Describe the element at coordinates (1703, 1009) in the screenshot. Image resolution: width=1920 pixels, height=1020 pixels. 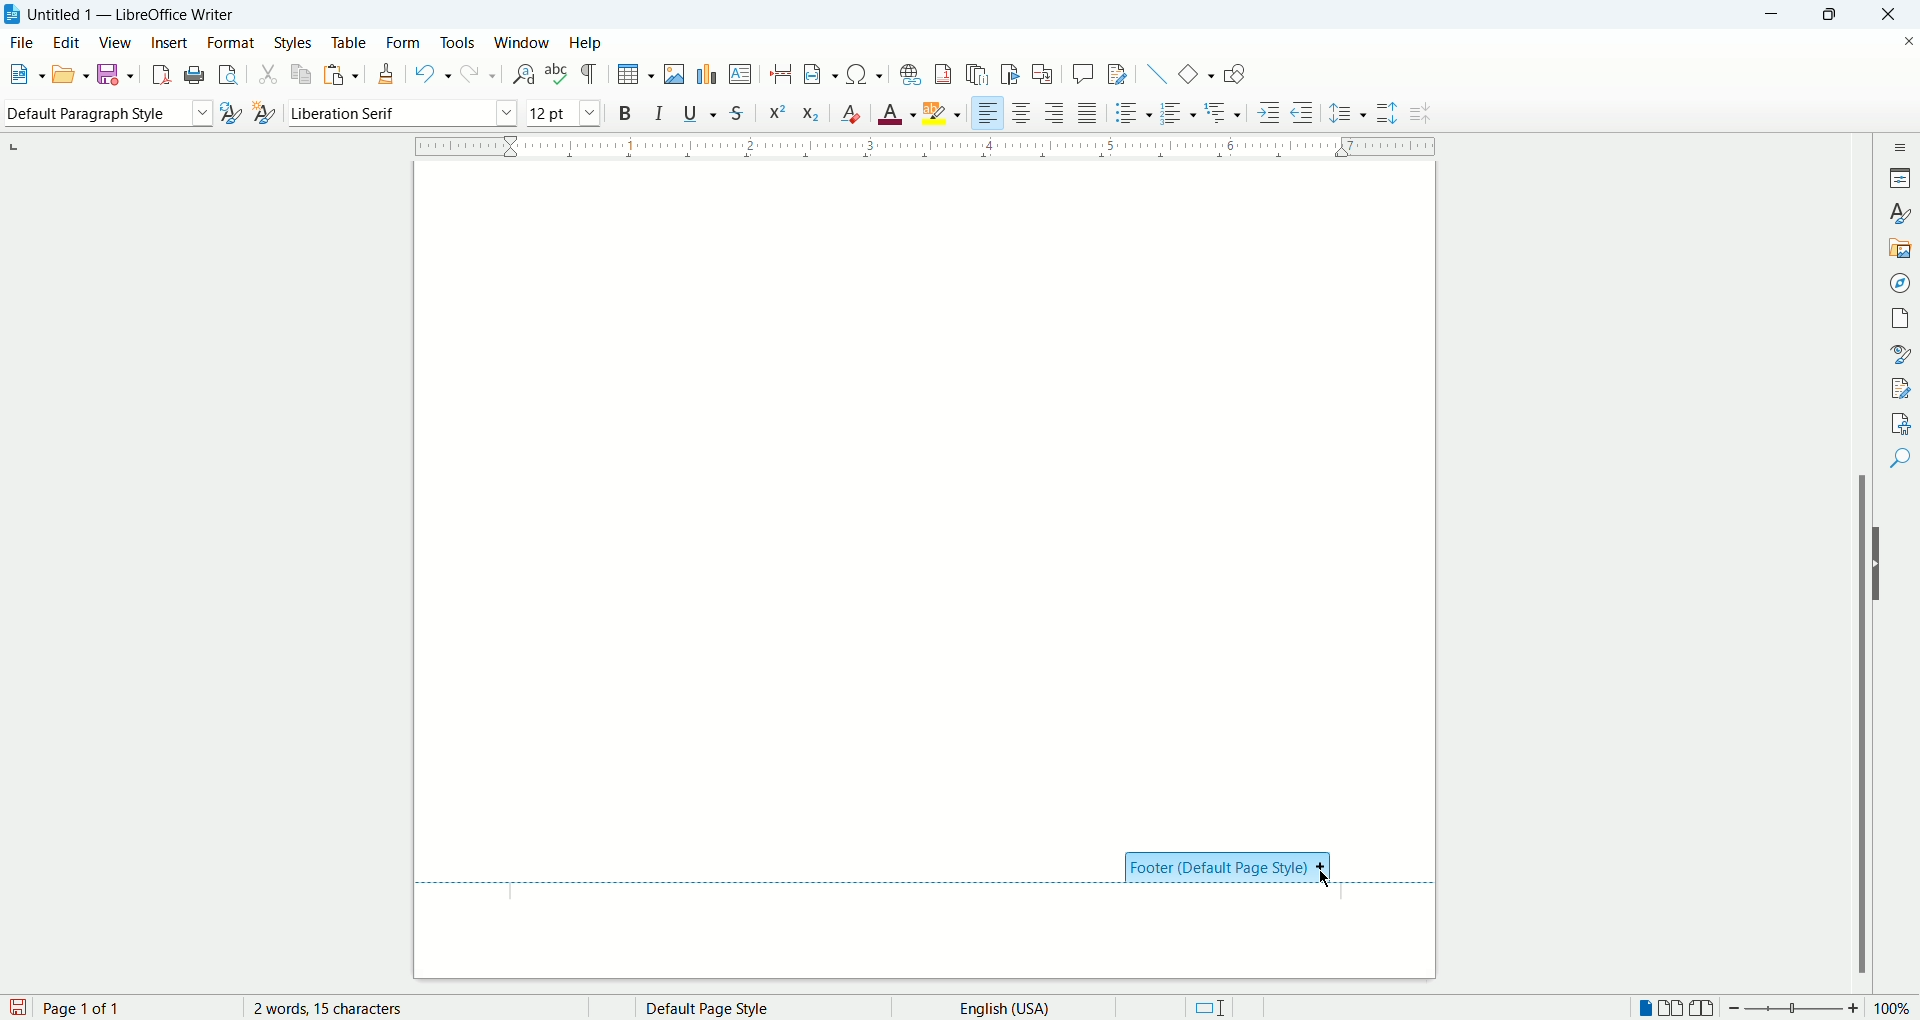
I see `book view` at that location.